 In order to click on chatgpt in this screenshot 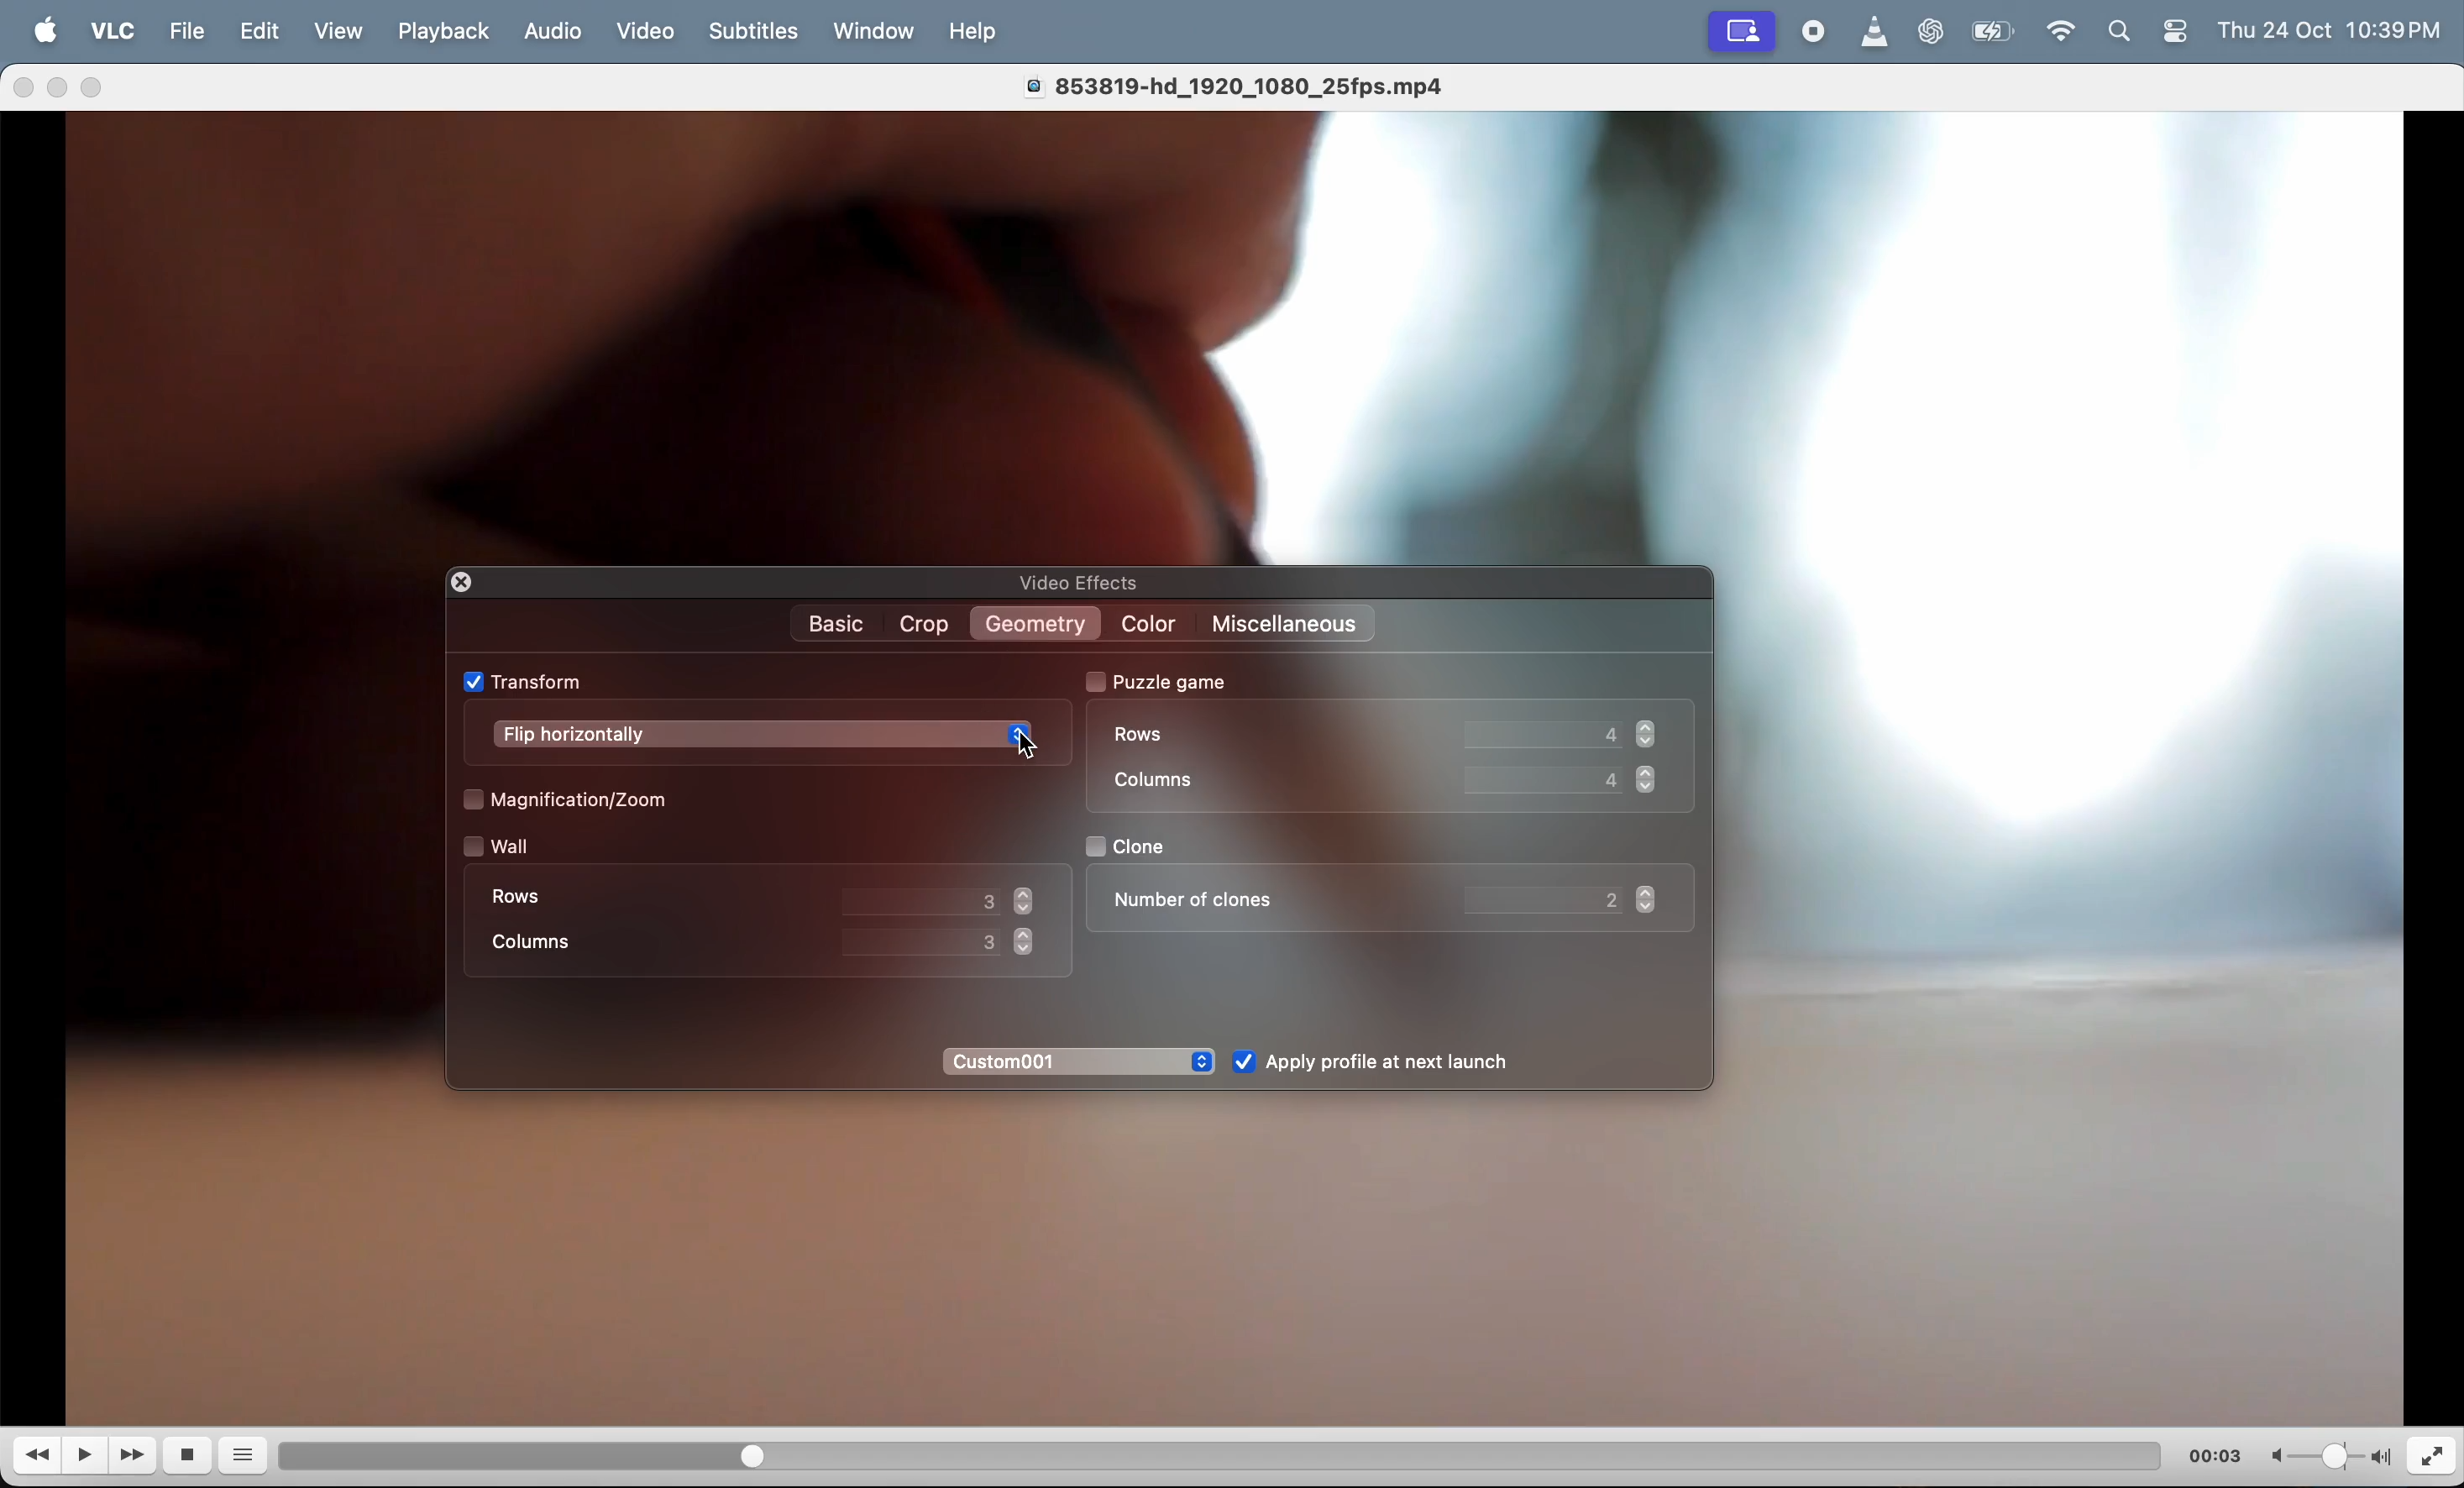, I will do `click(1938, 33)`.